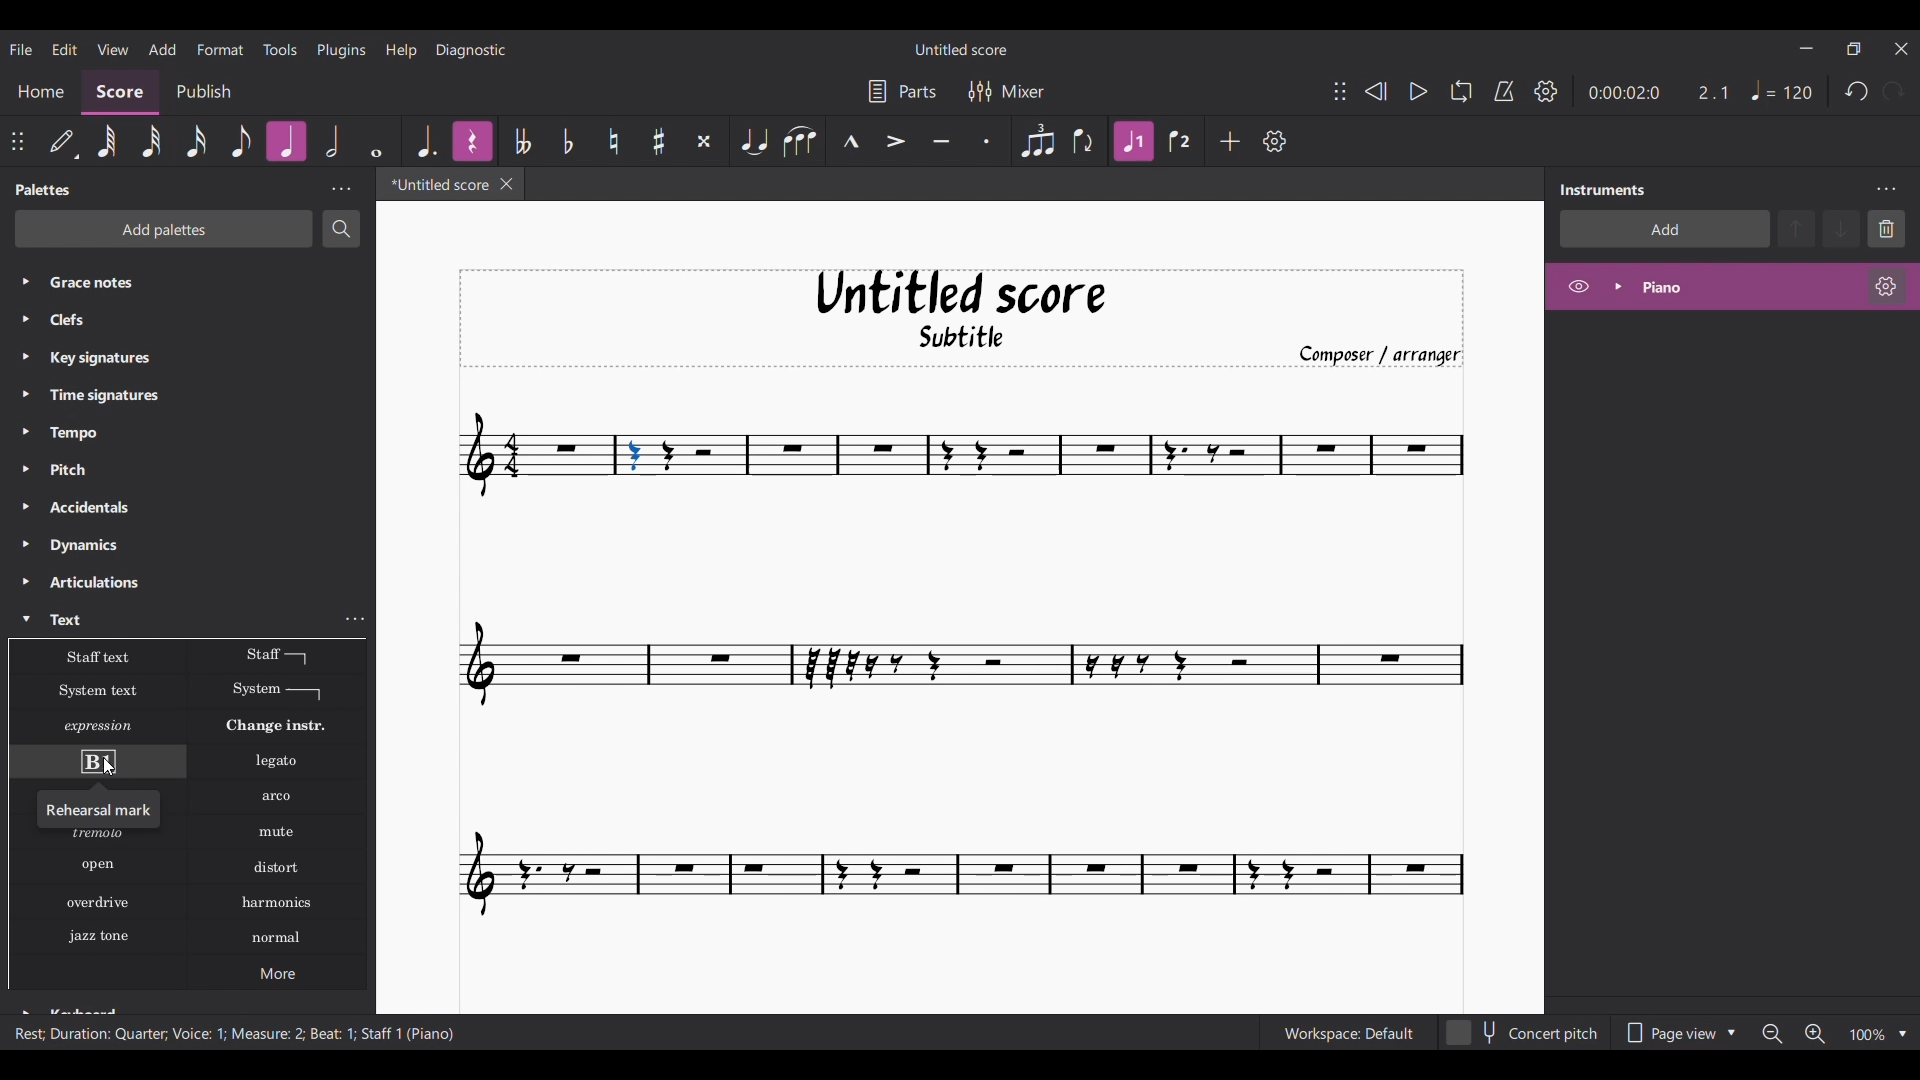 Image resolution: width=1920 pixels, height=1080 pixels. Describe the element at coordinates (614, 141) in the screenshot. I see `Toggle natural` at that location.